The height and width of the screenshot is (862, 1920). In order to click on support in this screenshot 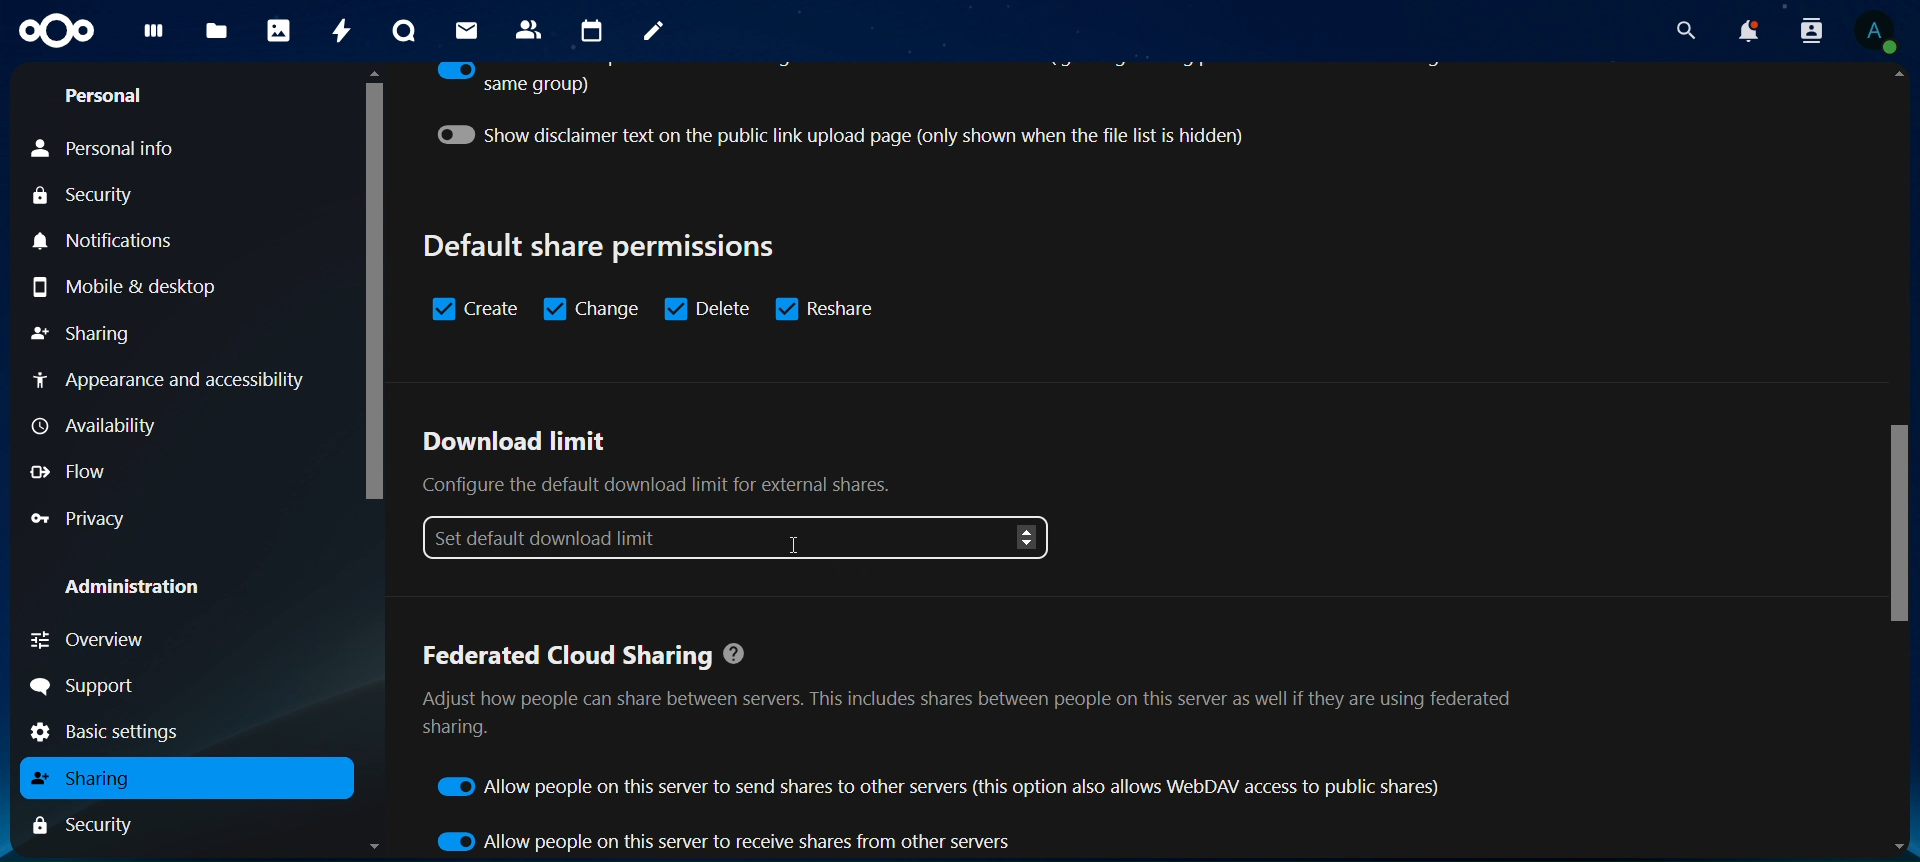, I will do `click(91, 687)`.